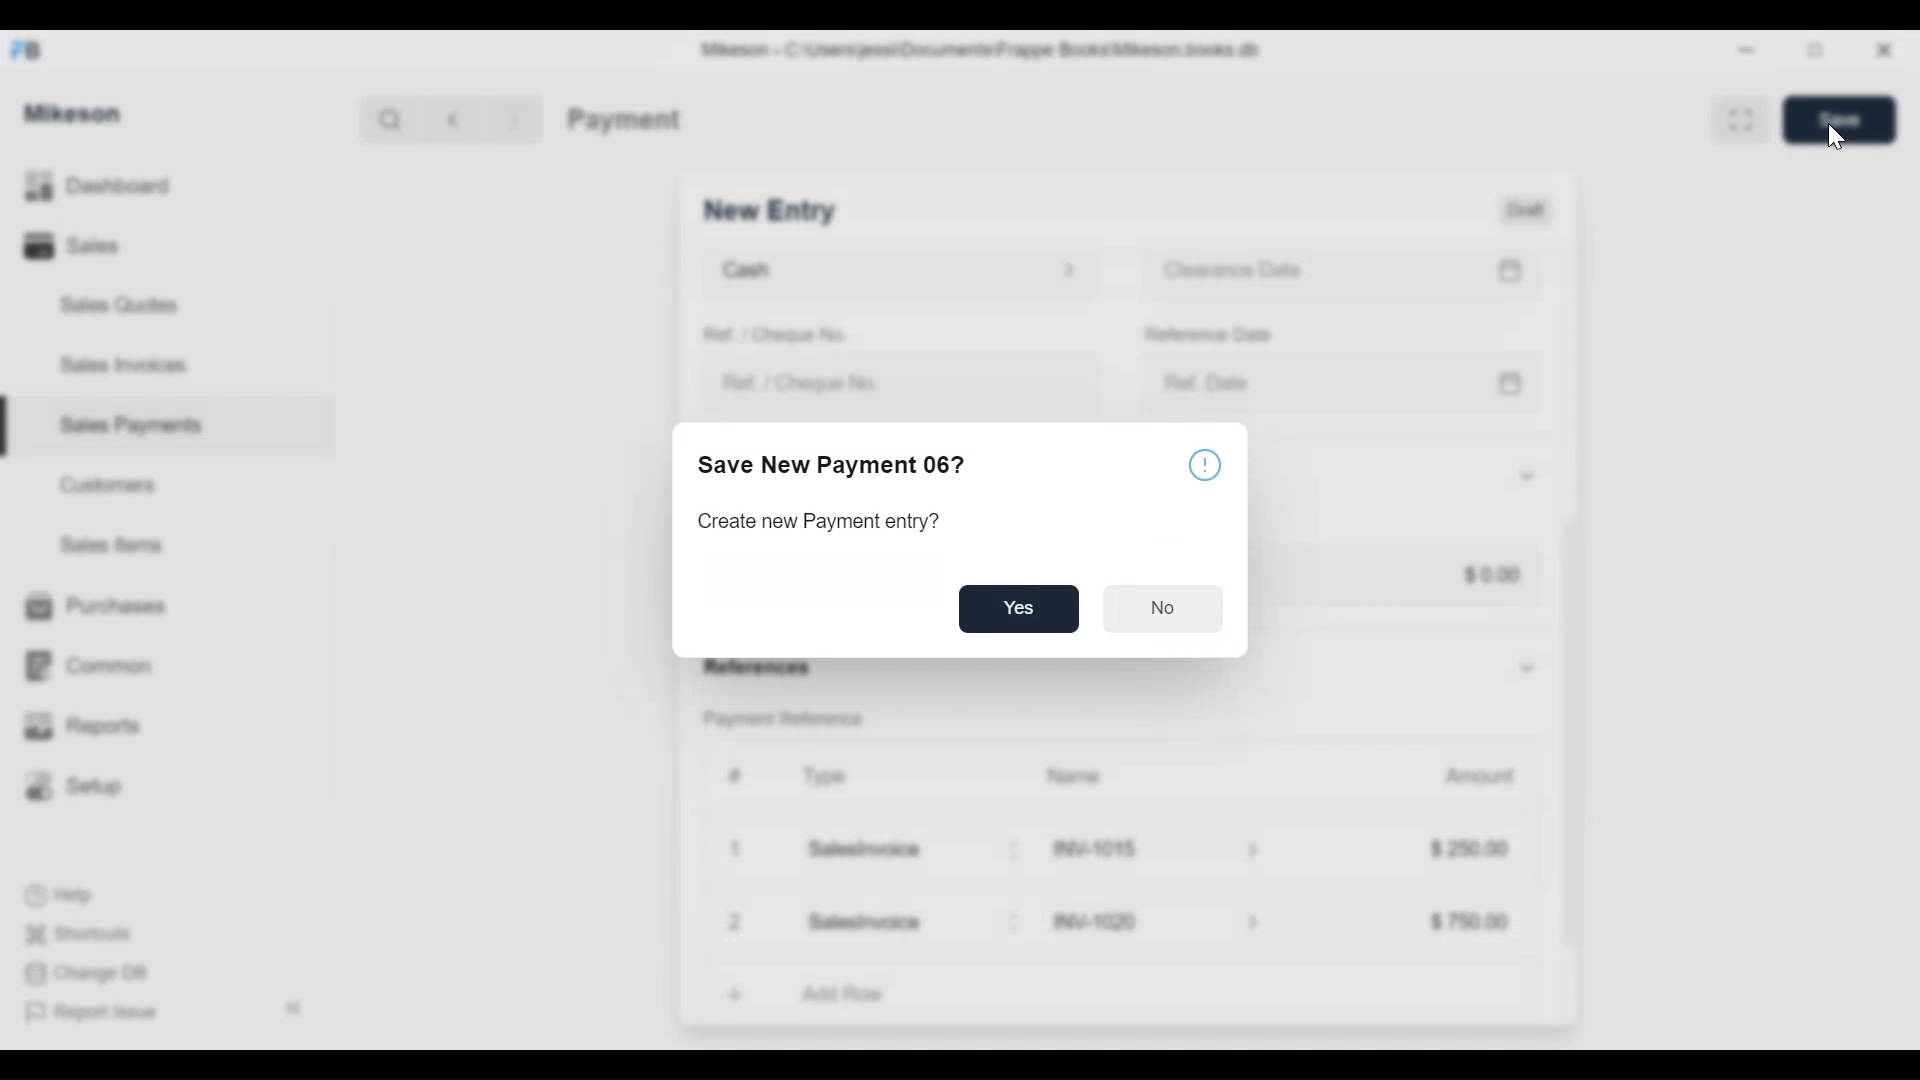  Describe the element at coordinates (1841, 140) in the screenshot. I see `cursor` at that location.